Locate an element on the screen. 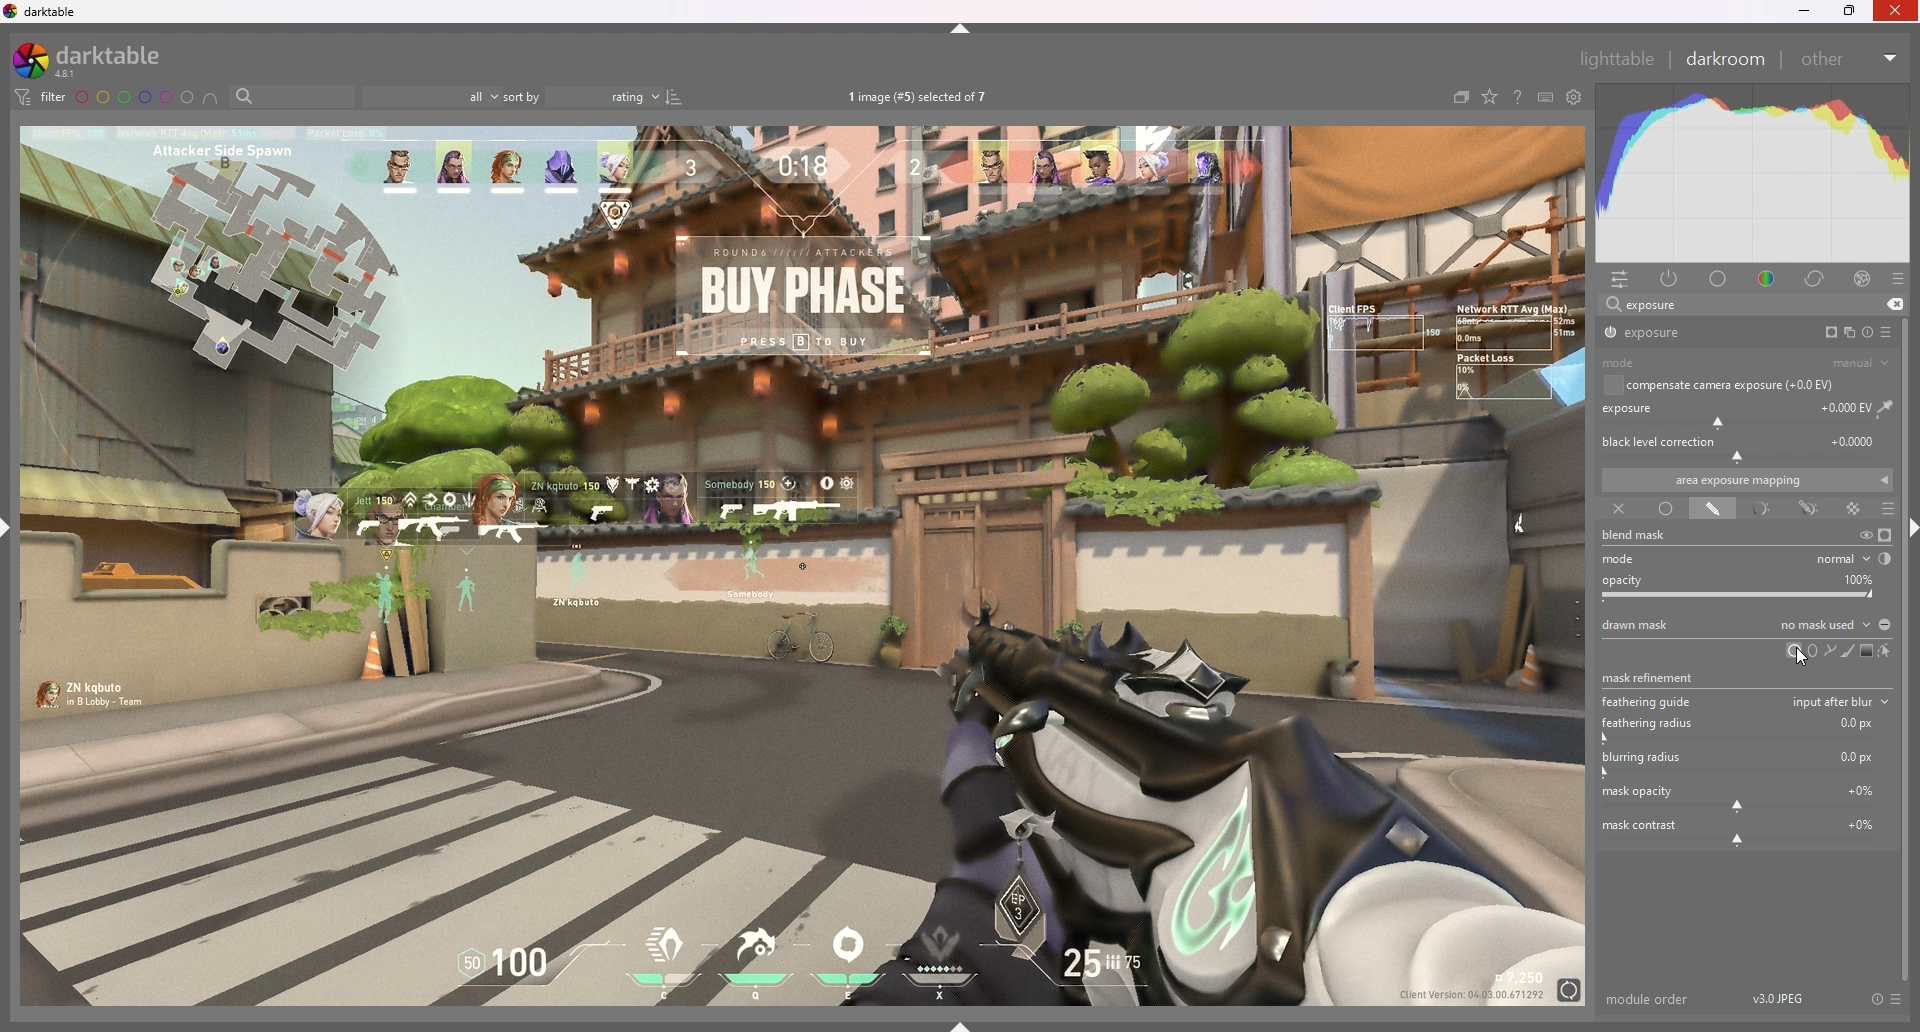 This screenshot has height=1032, width=1920. add brush is located at coordinates (1843, 651).